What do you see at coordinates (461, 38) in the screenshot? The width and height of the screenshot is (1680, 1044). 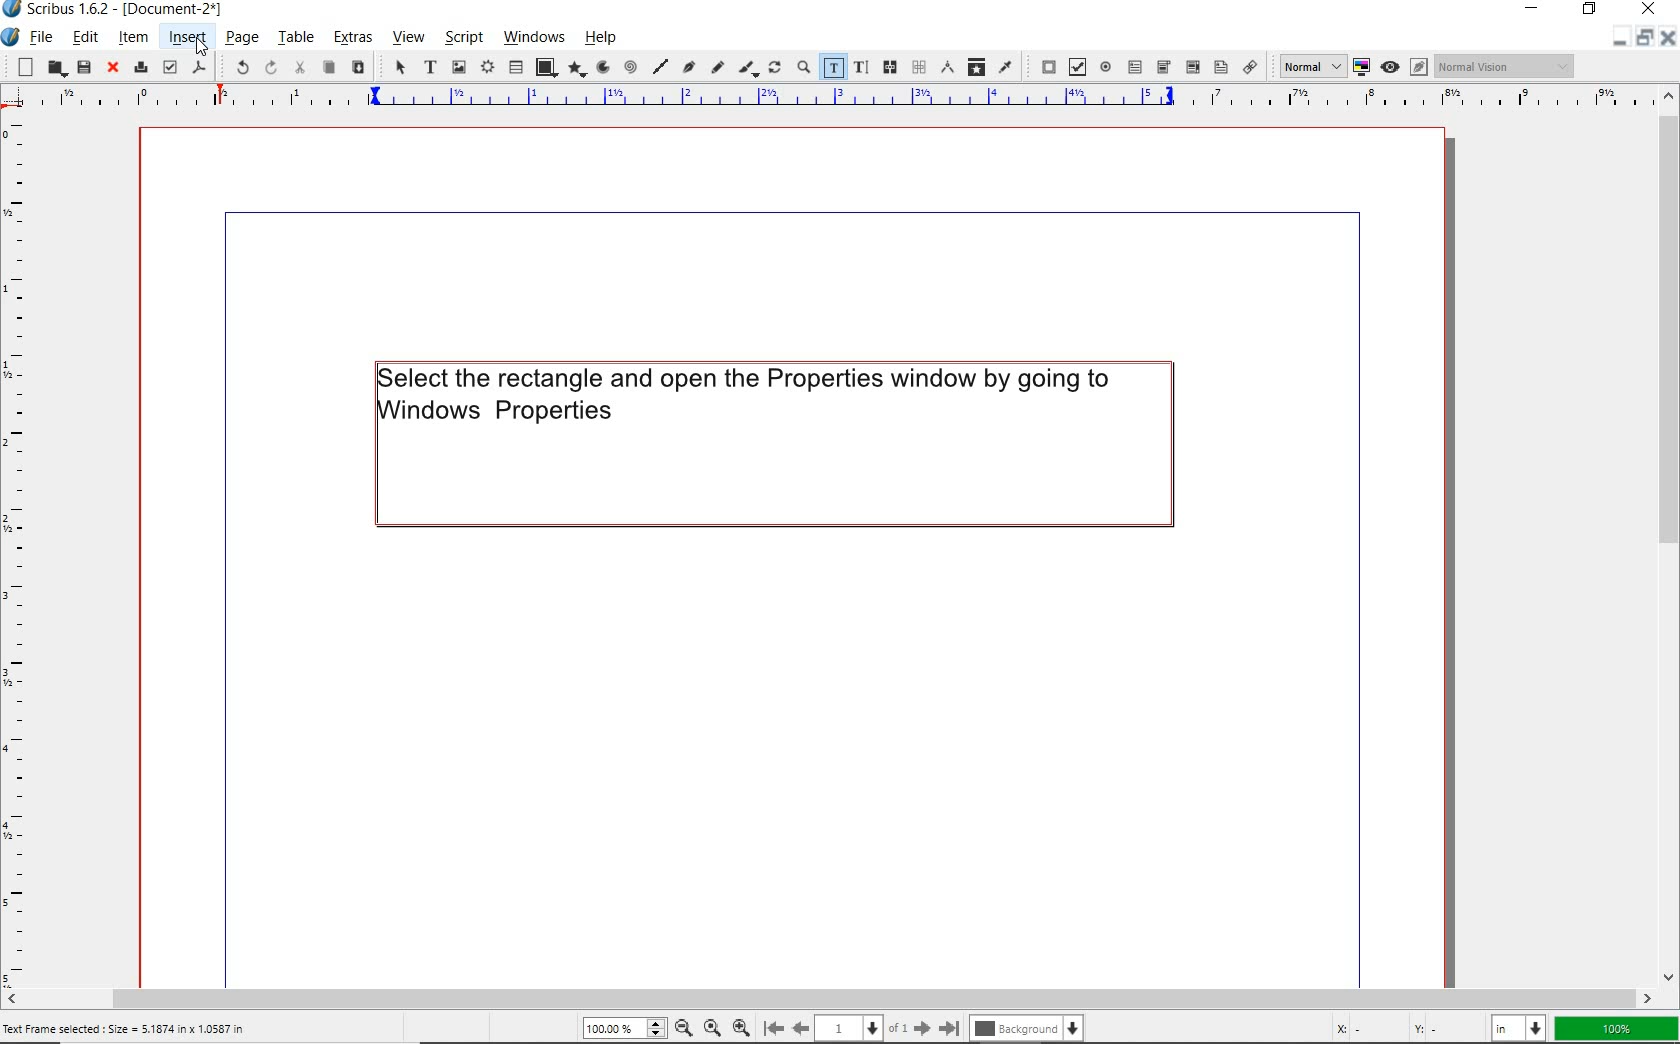 I see `script` at bounding box center [461, 38].